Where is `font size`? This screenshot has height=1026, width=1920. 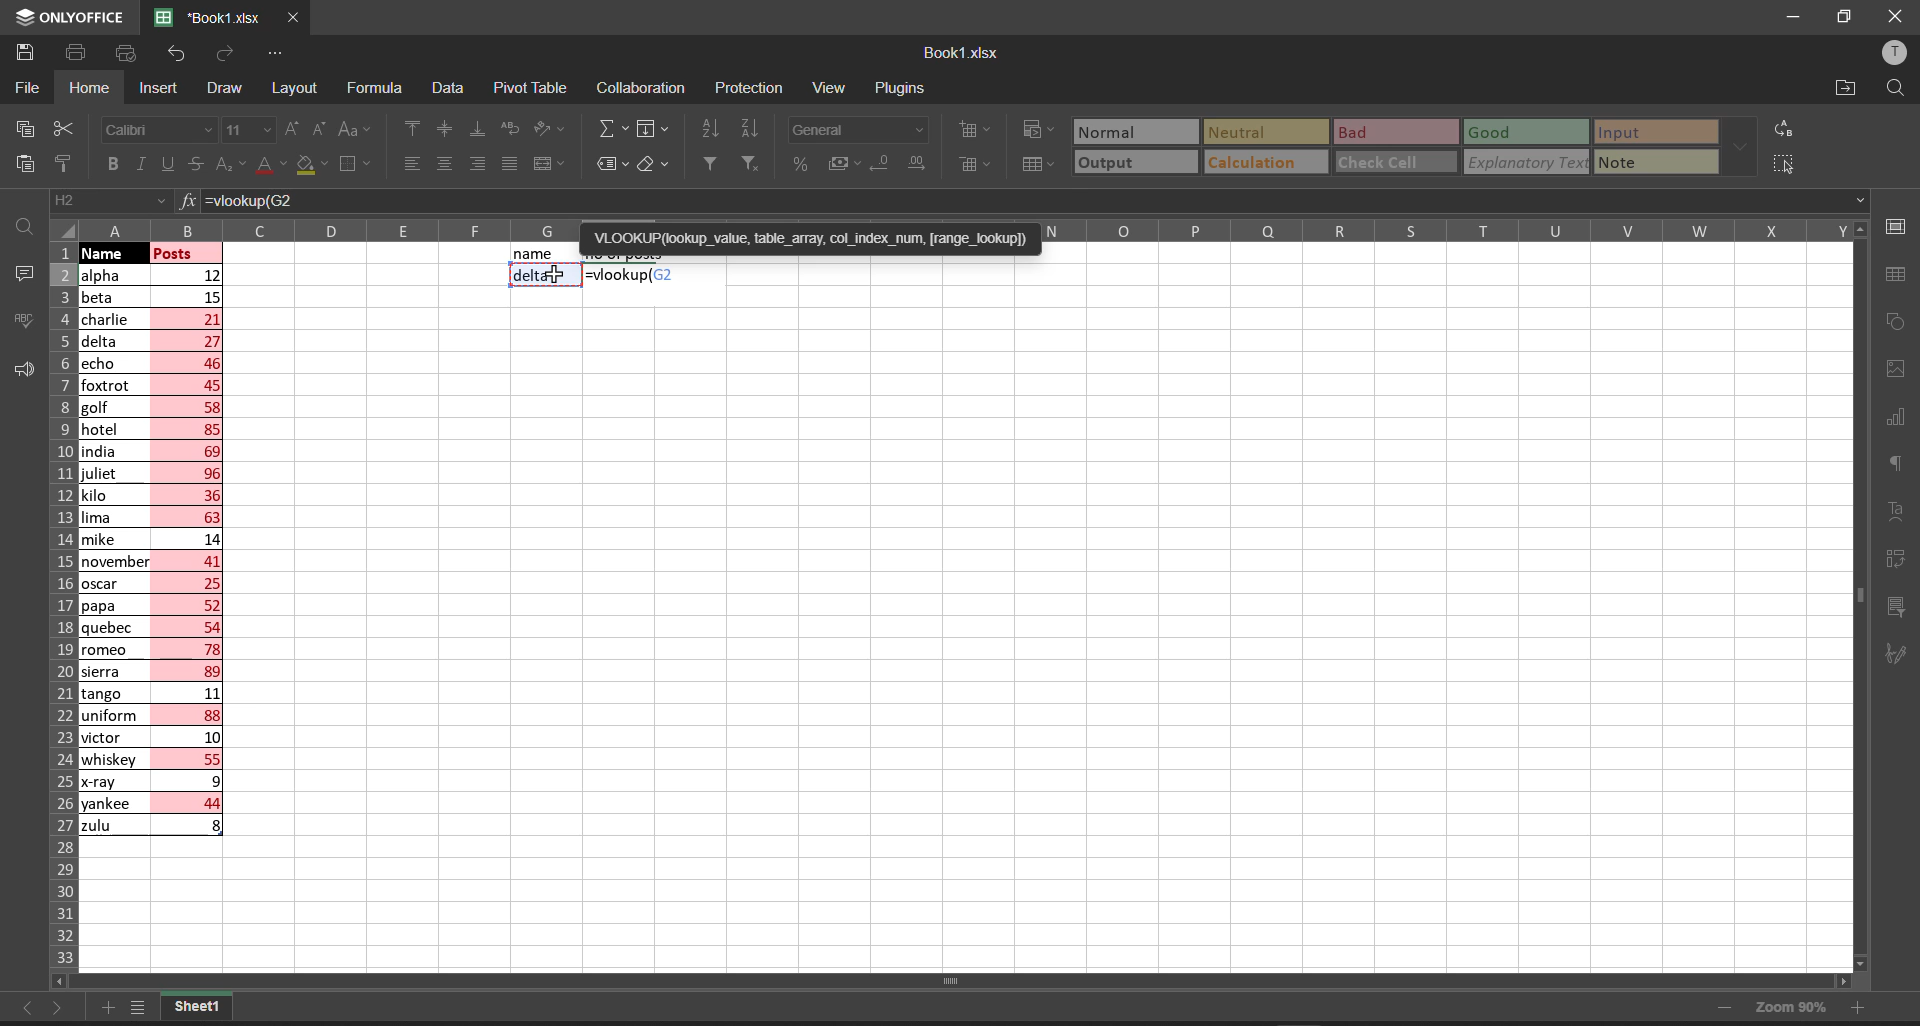
font size is located at coordinates (249, 129).